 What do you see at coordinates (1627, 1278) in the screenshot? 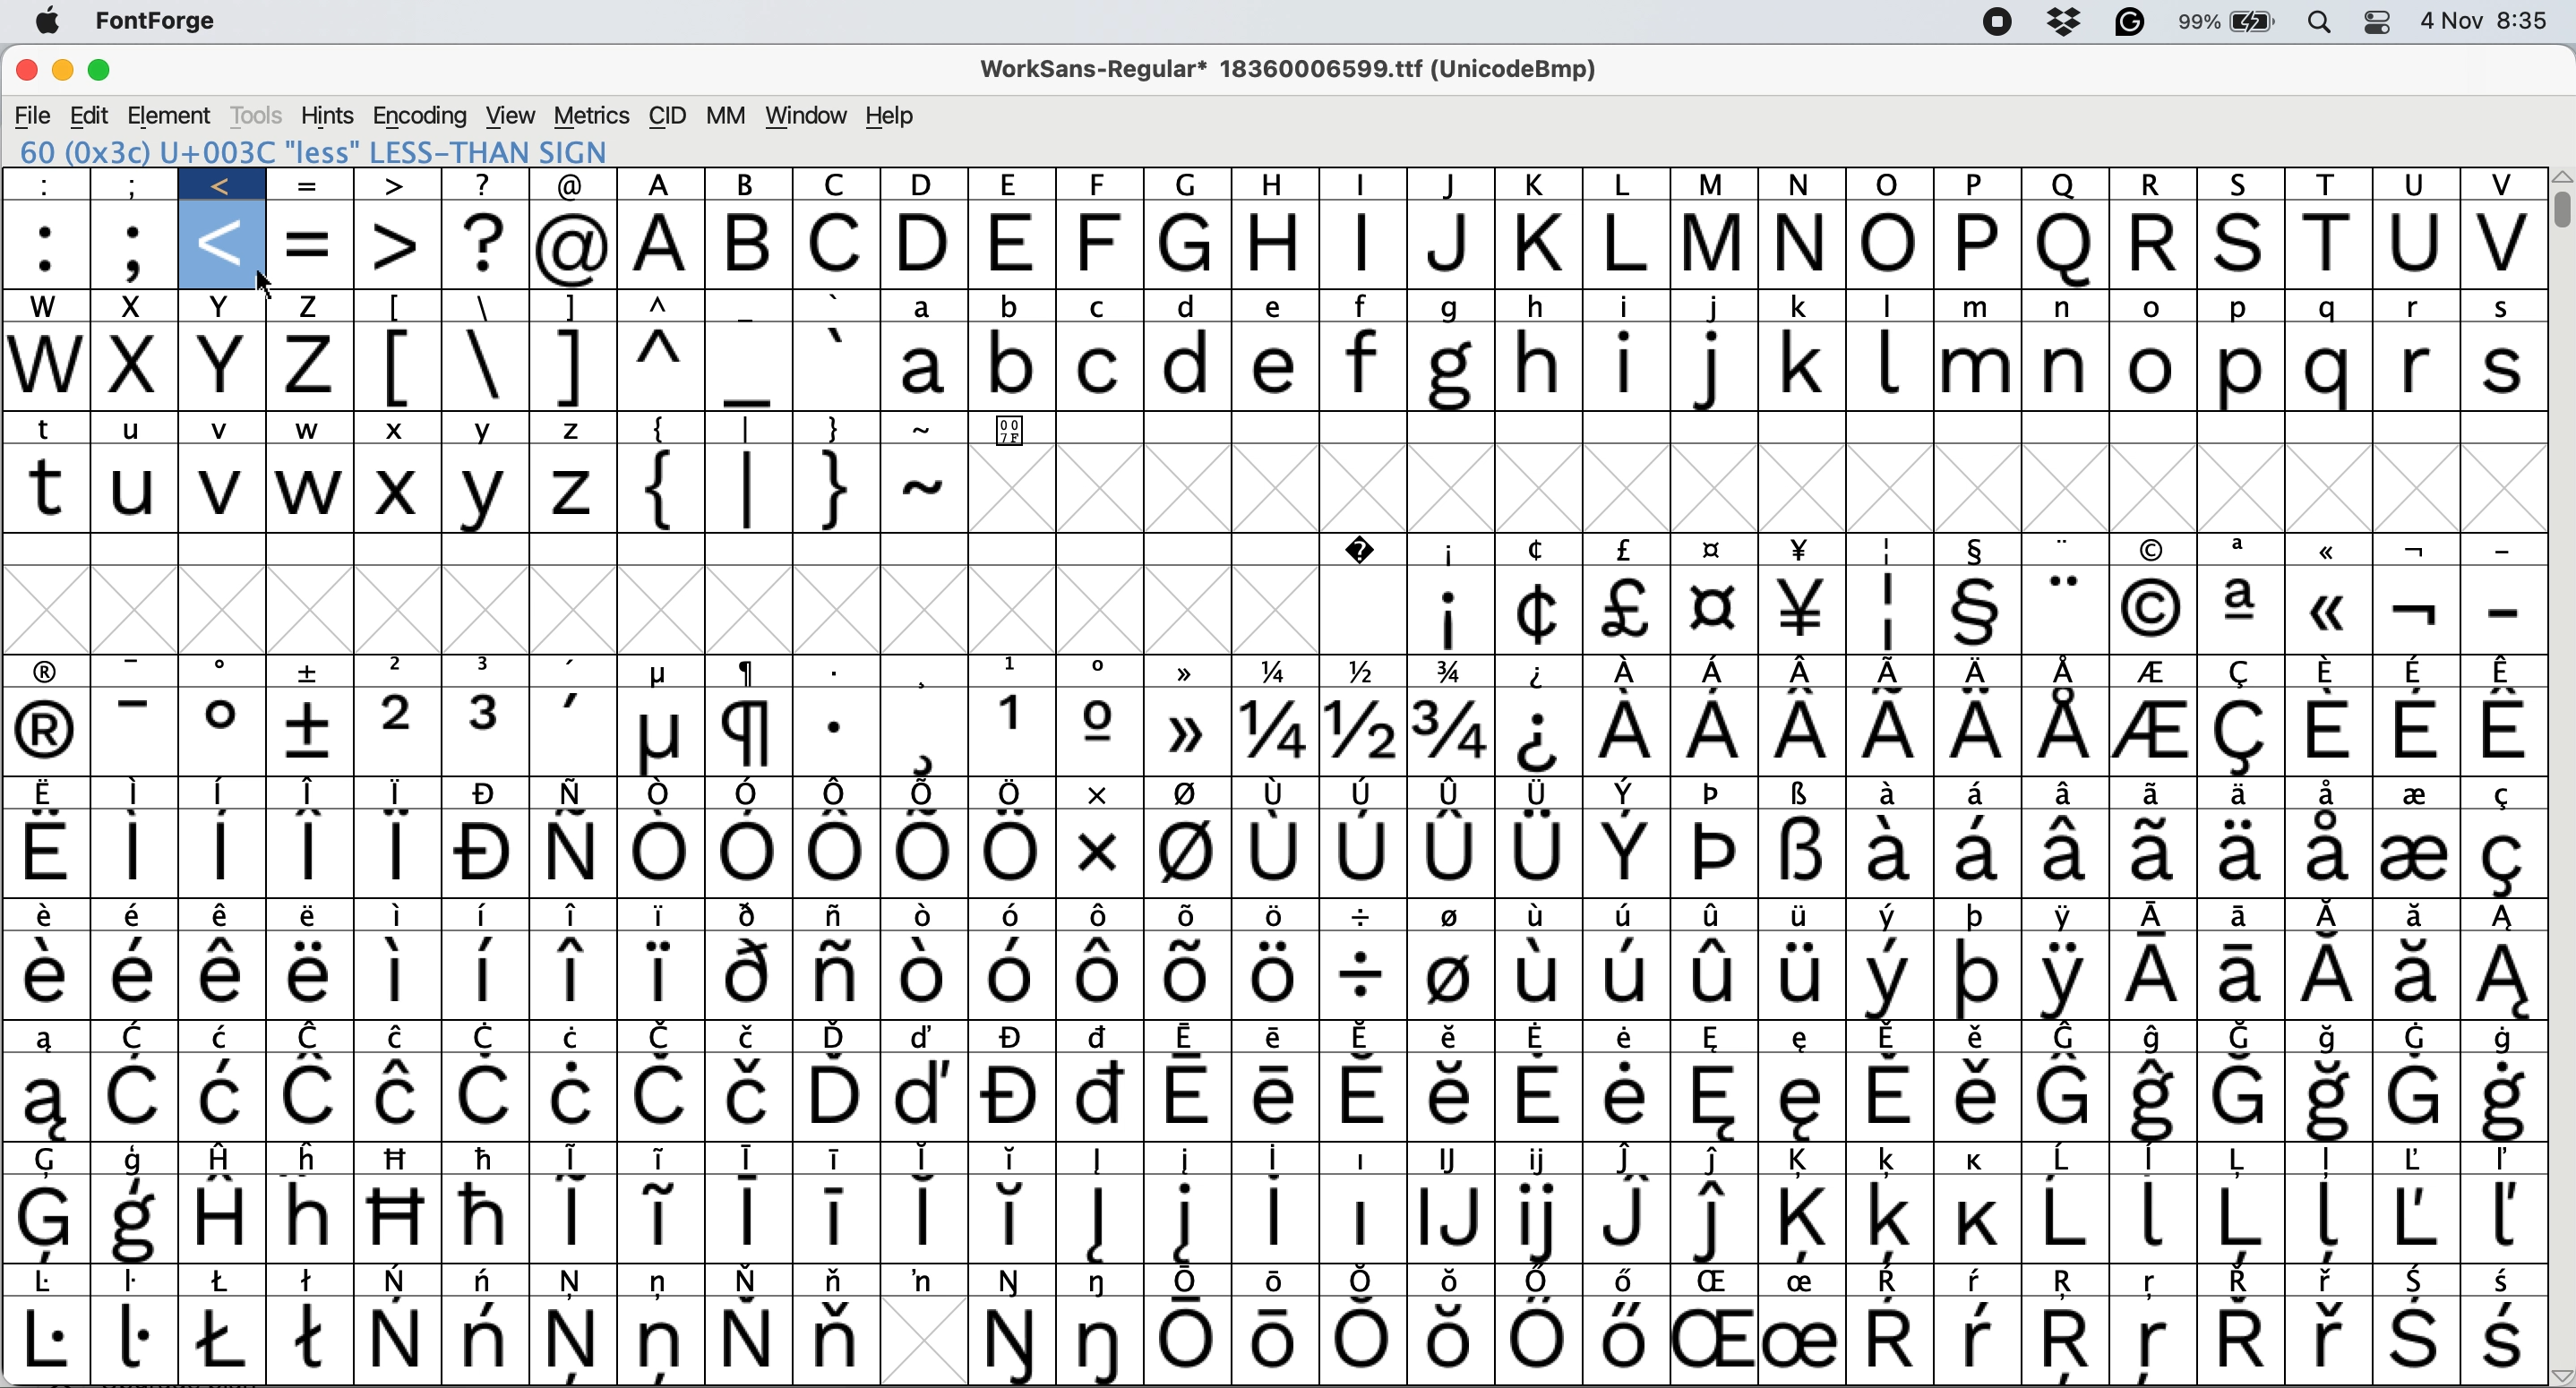
I see `Symbol` at bounding box center [1627, 1278].